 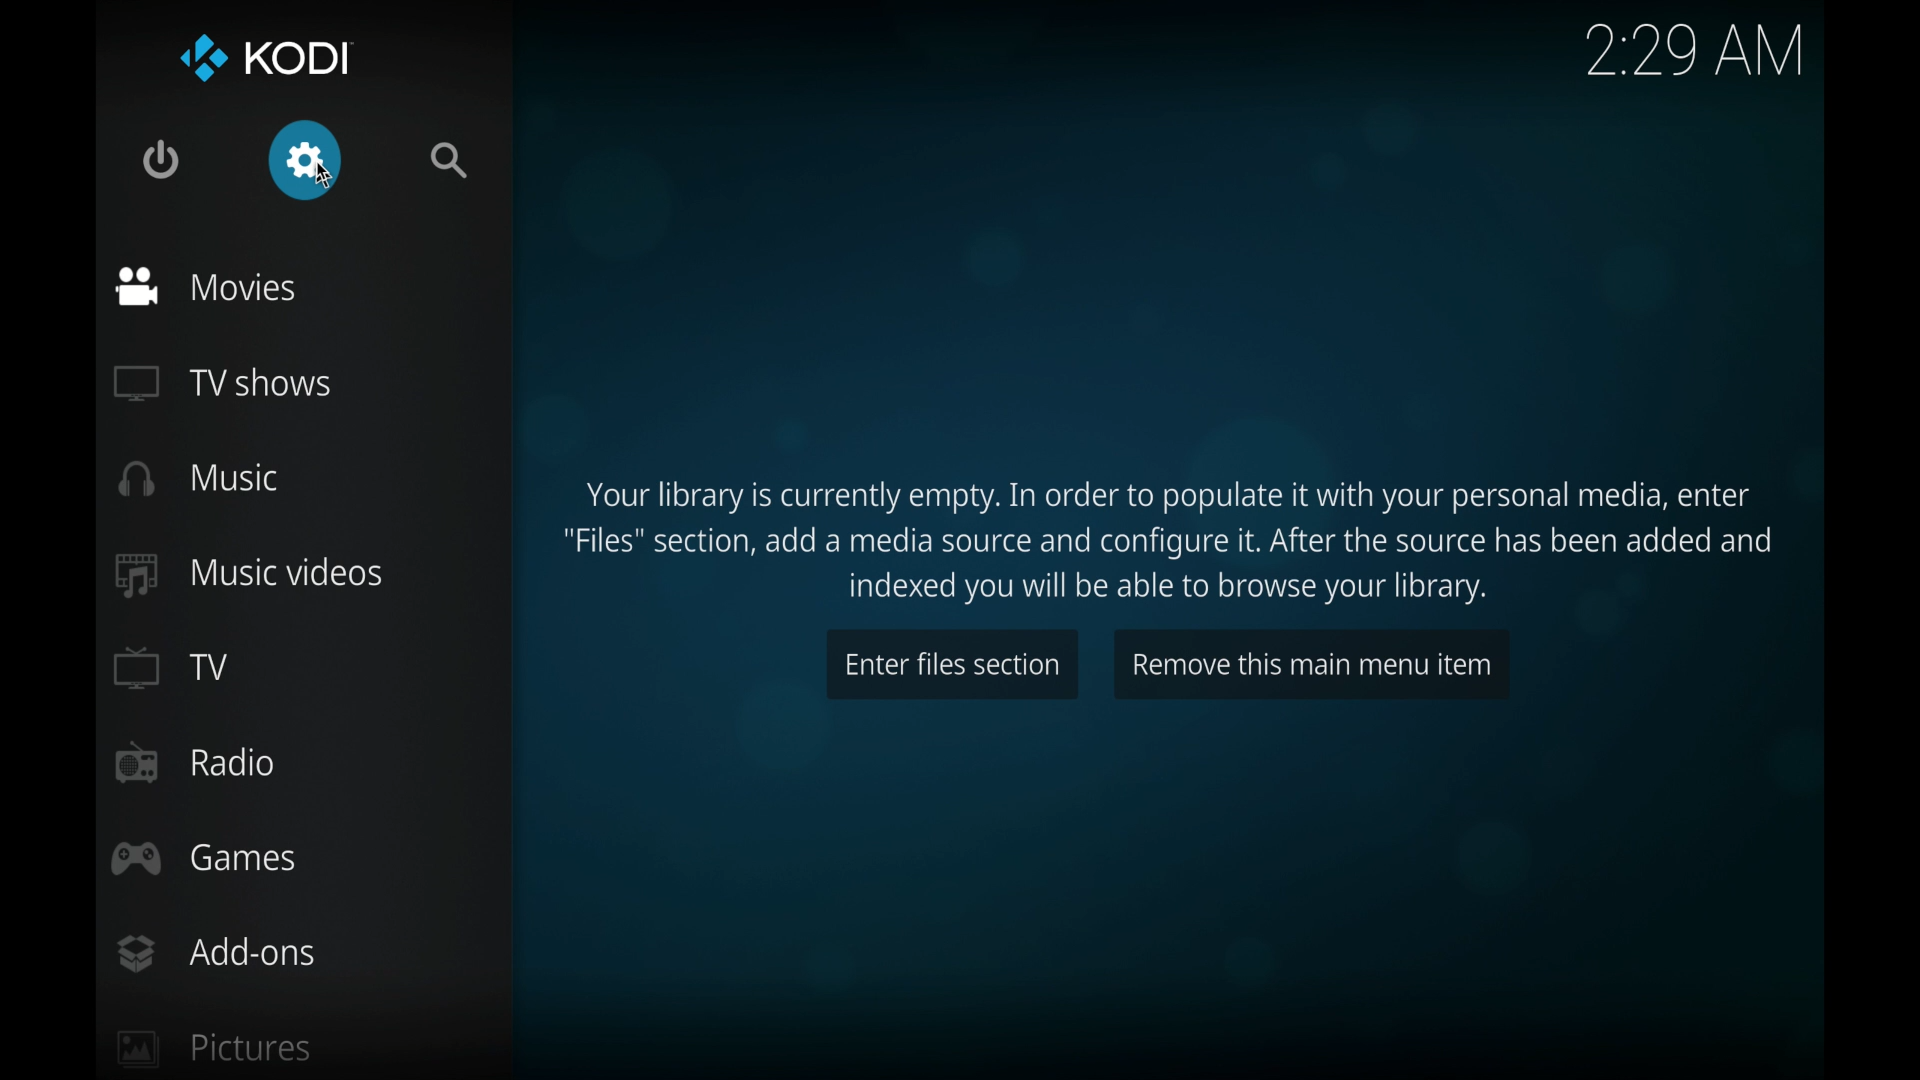 What do you see at coordinates (206, 286) in the screenshot?
I see `movies` at bounding box center [206, 286].